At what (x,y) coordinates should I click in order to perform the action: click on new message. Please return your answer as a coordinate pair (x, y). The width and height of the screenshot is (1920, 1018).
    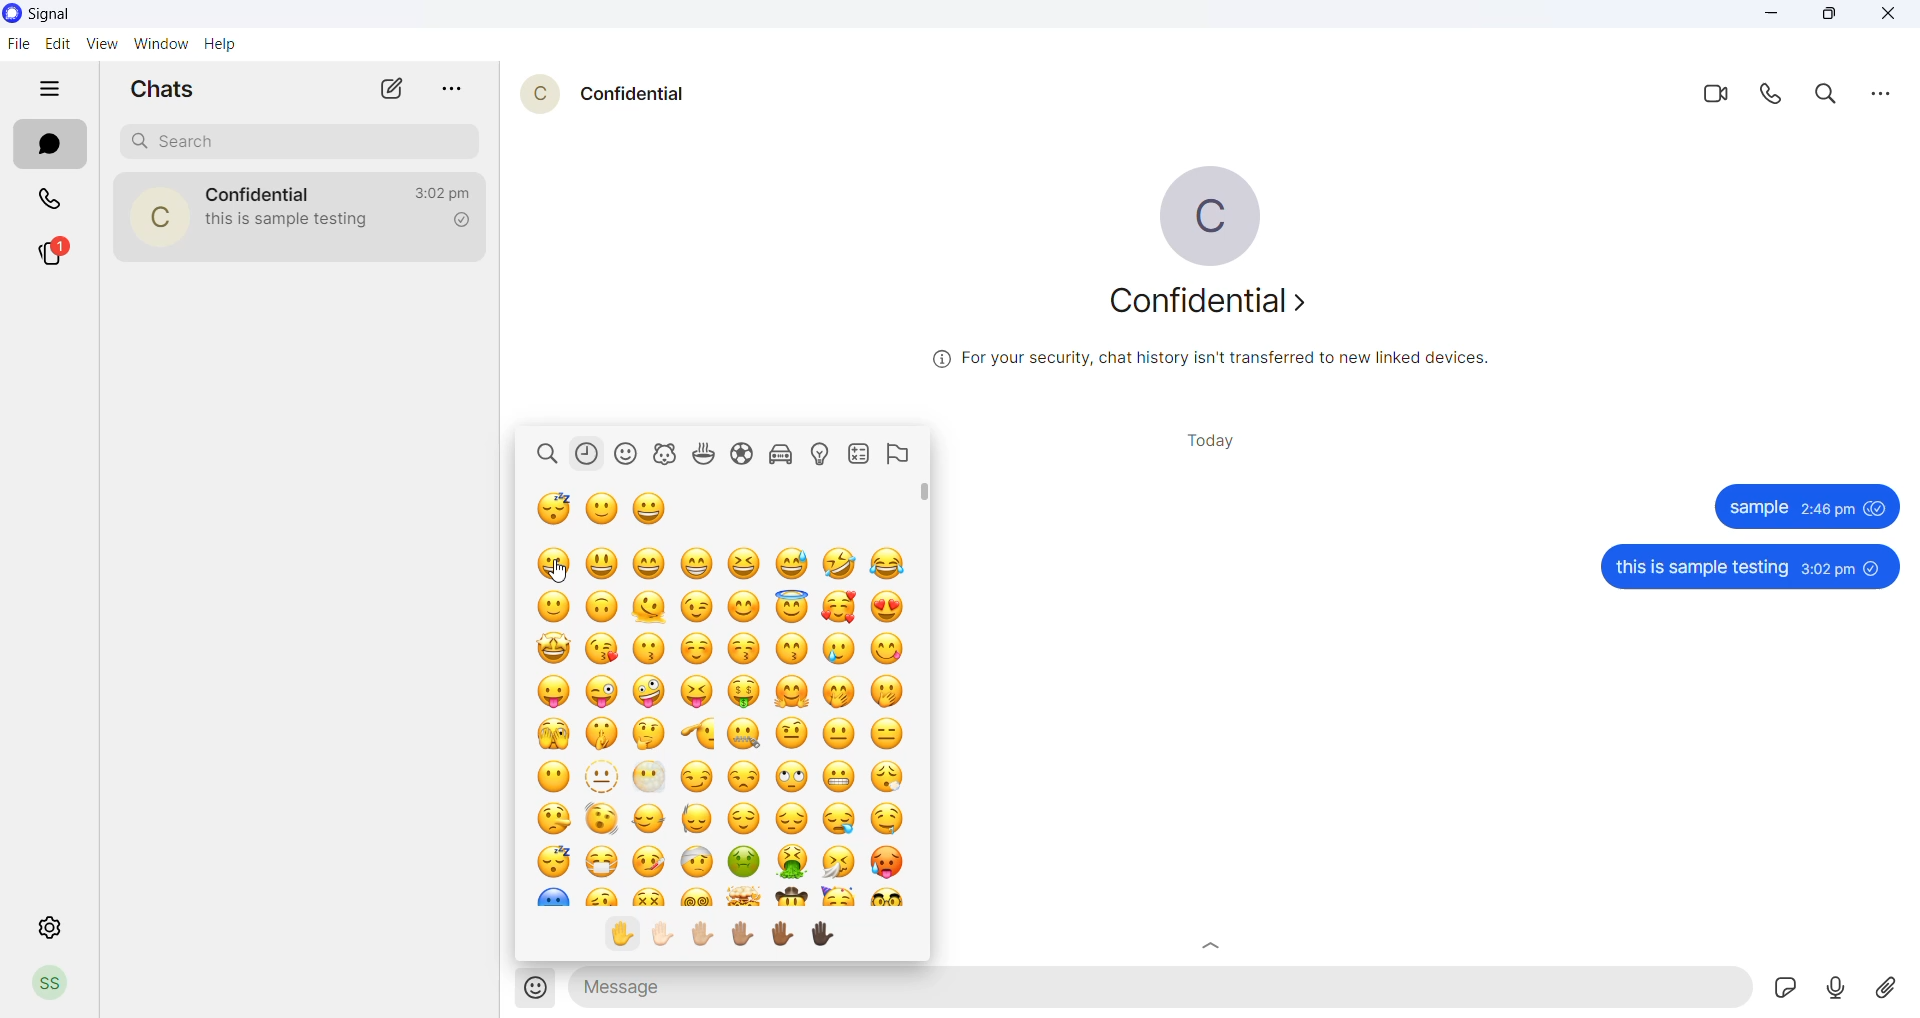
    Looking at the image, I should click on (395, 88).